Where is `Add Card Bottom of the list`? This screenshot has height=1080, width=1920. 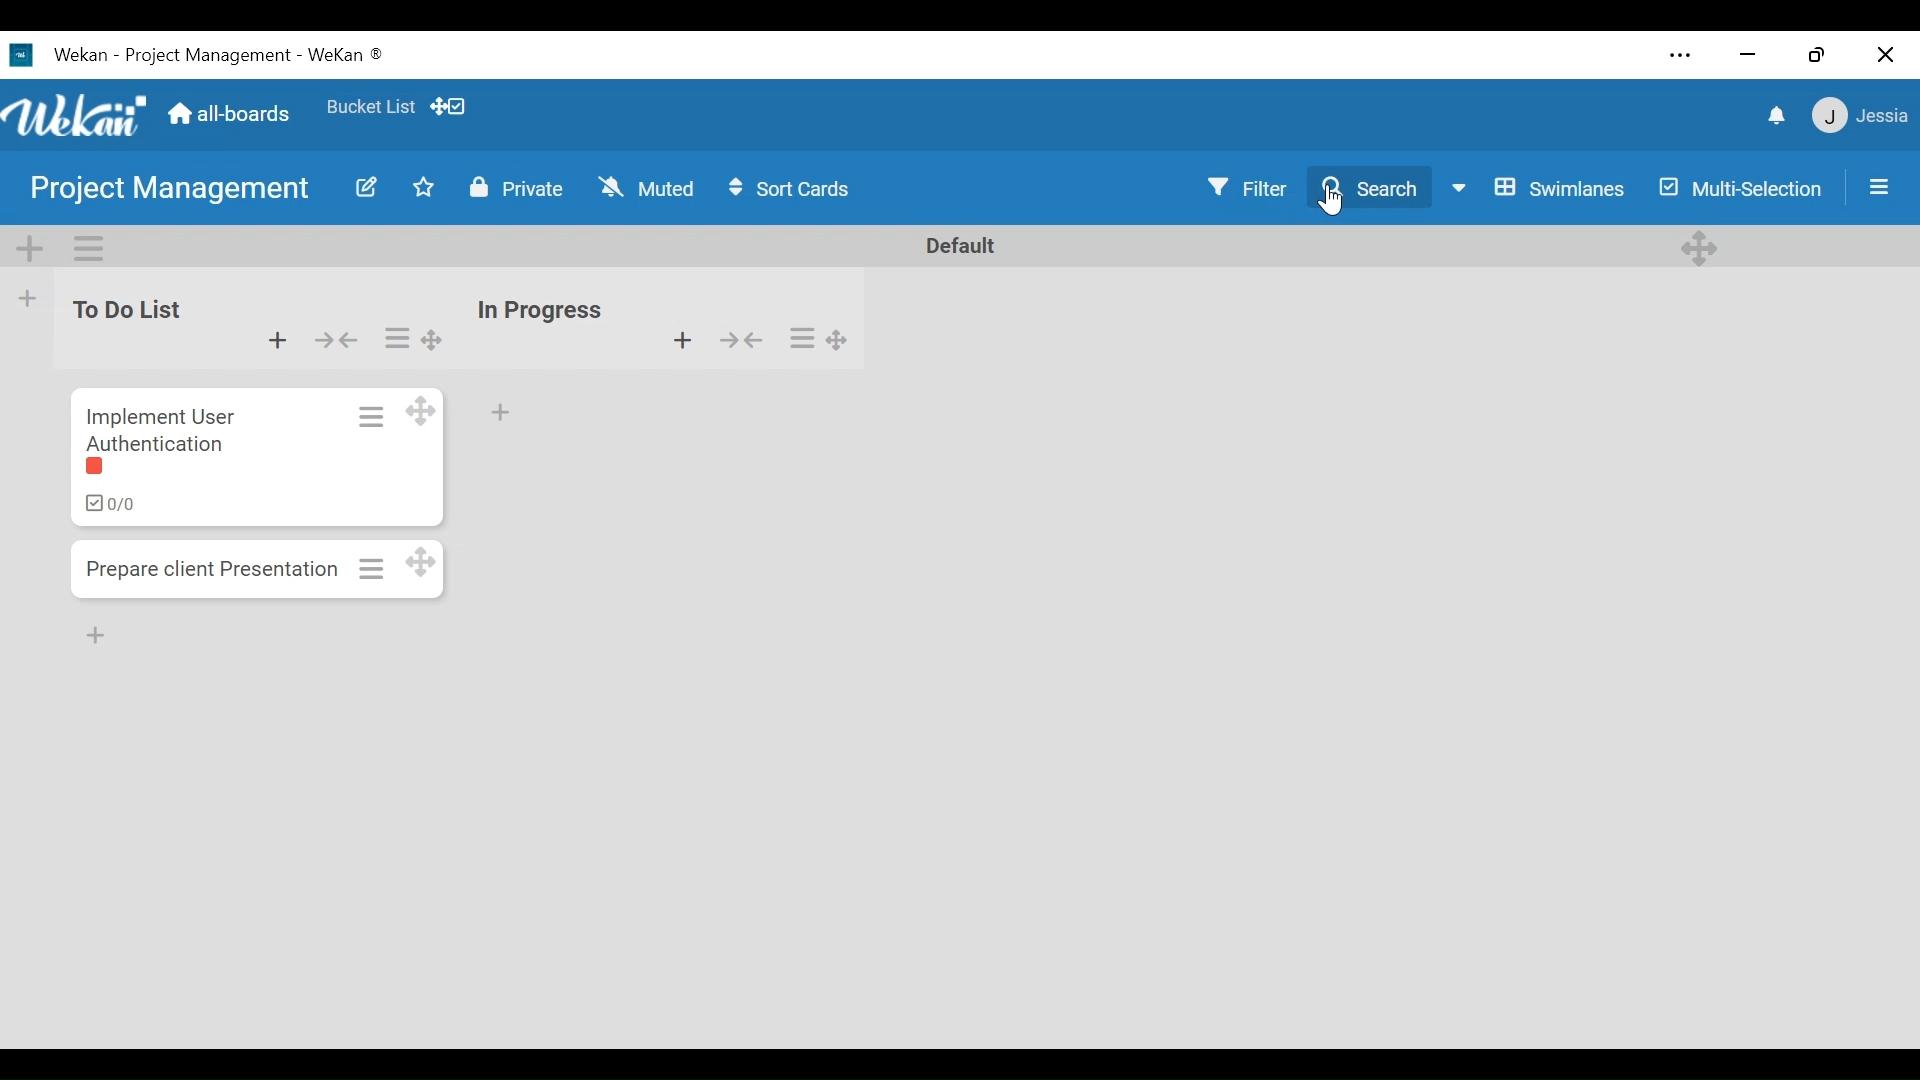 Add Card Bottom of the list is located at coordinates (96, 636).